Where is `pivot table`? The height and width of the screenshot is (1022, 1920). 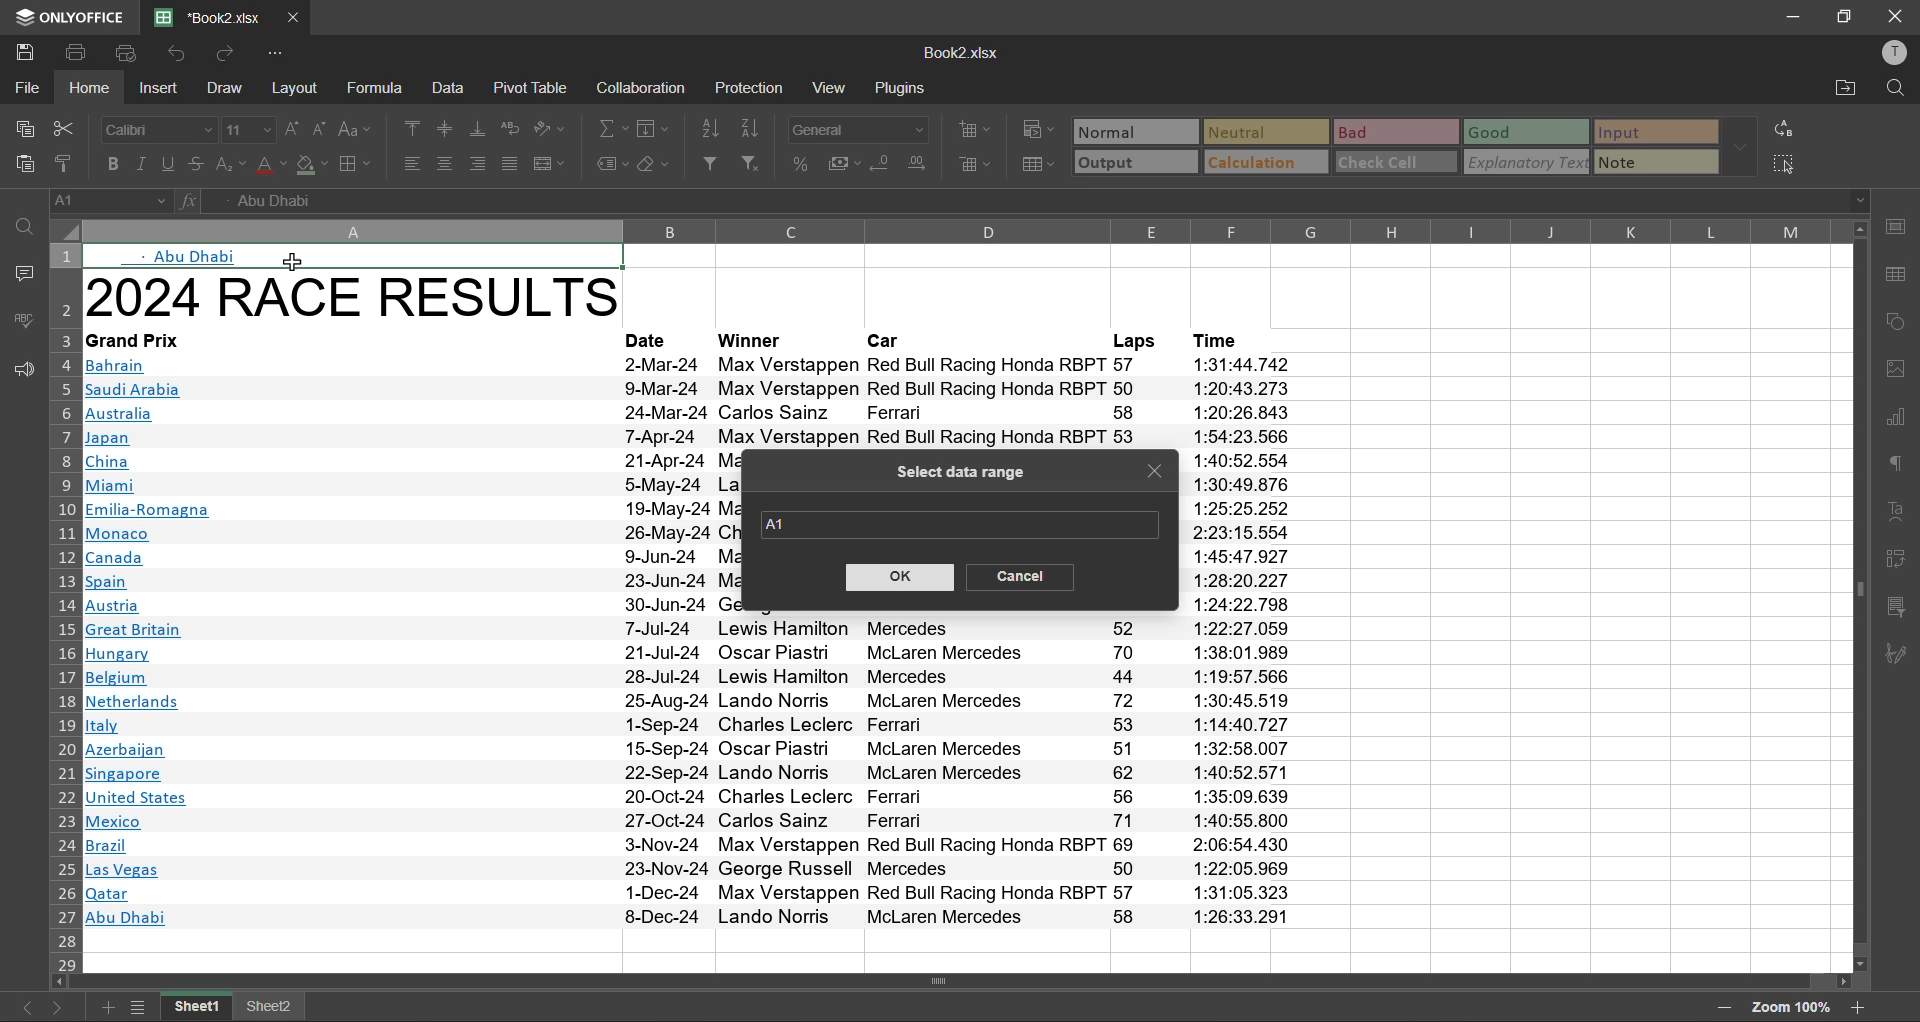 pivot table is located at coordinates (531, 89).